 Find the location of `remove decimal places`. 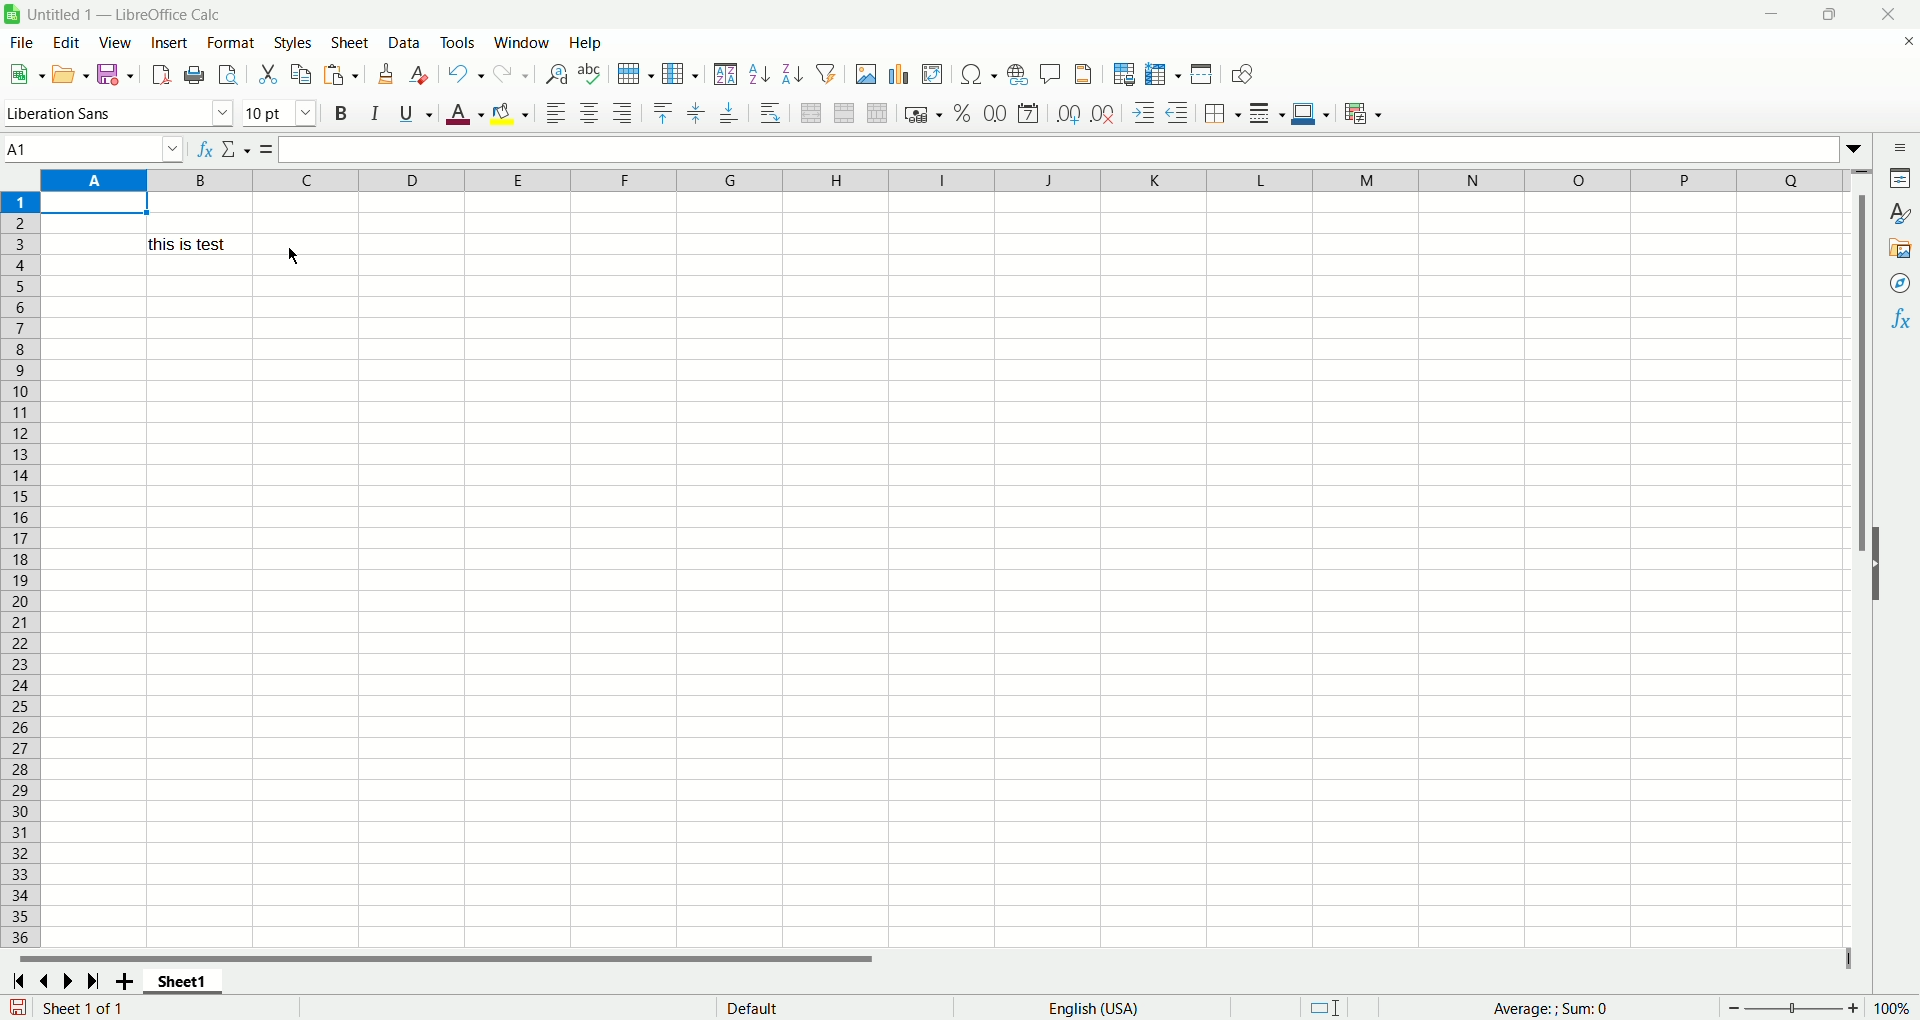

remove decimal places is located at coordinates (1104, 111).